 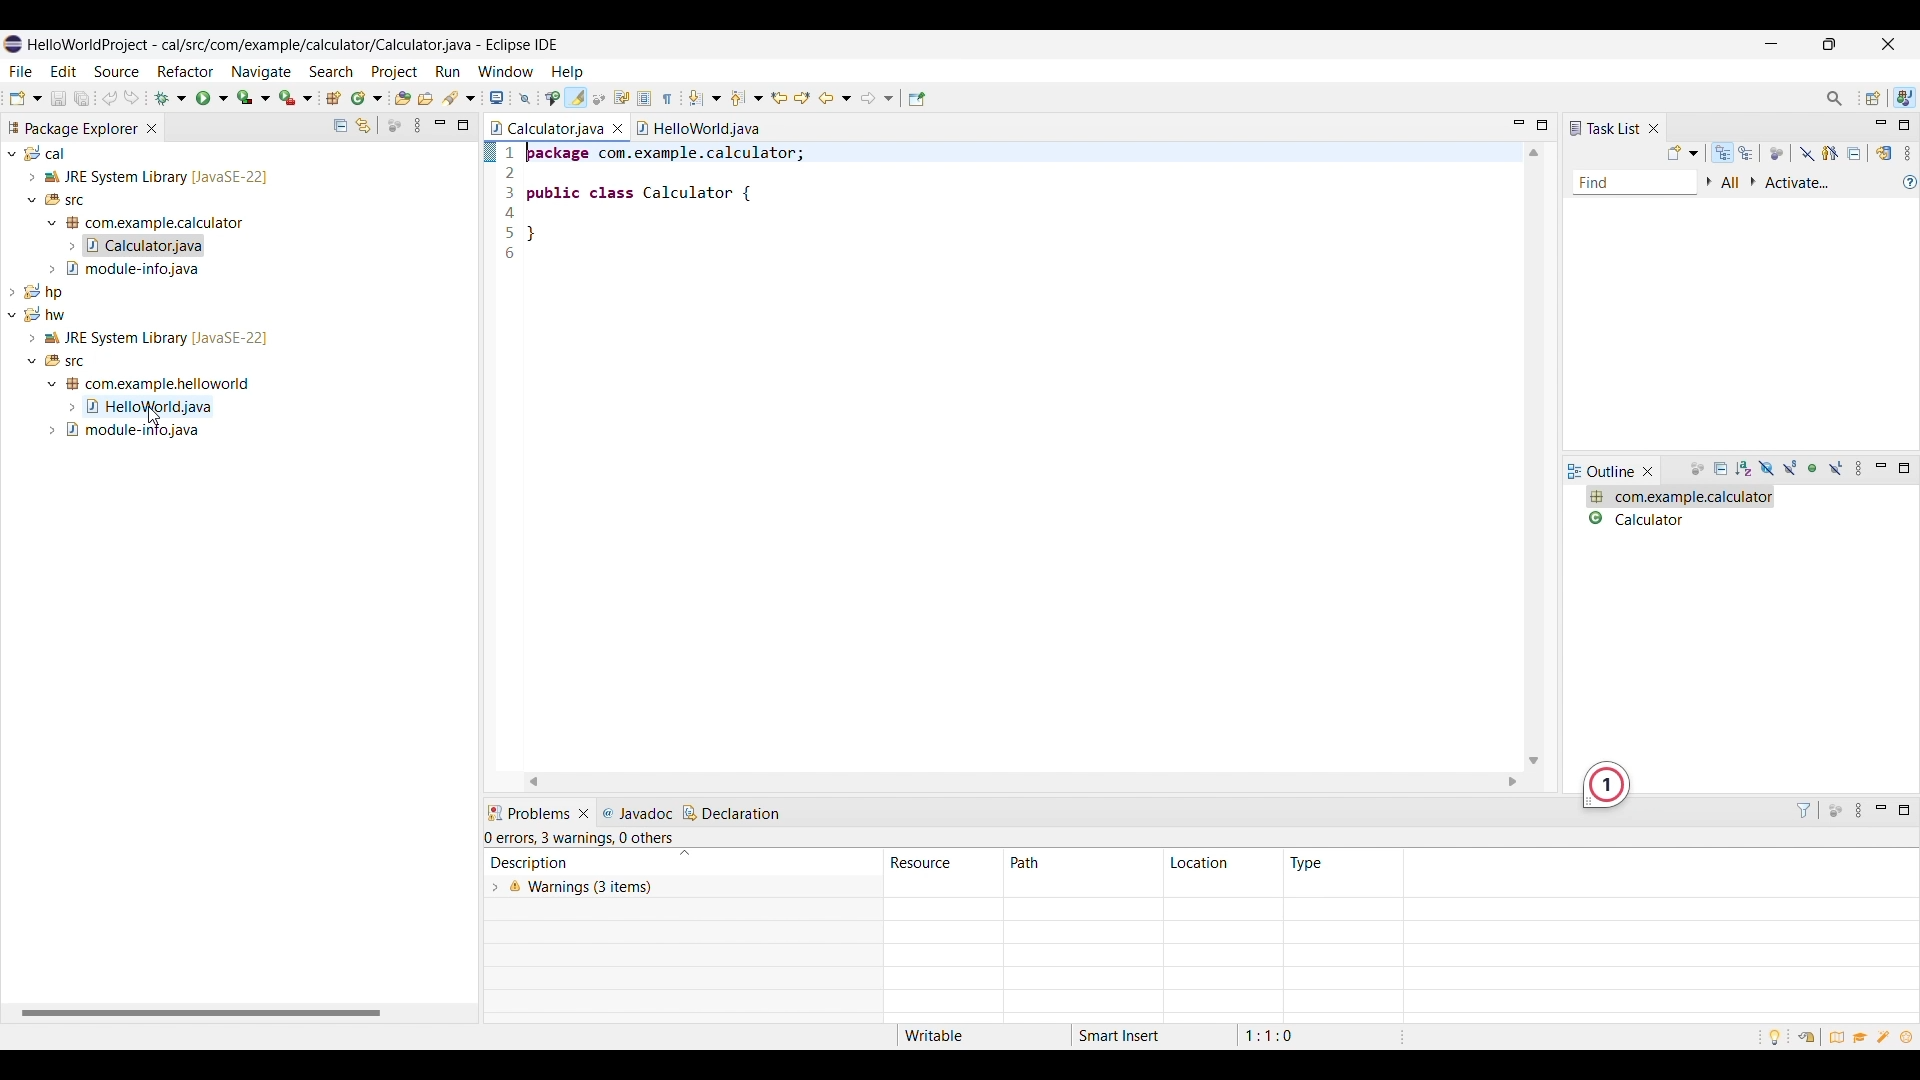 I want to click on Filters, so click(x=1804, y=810).